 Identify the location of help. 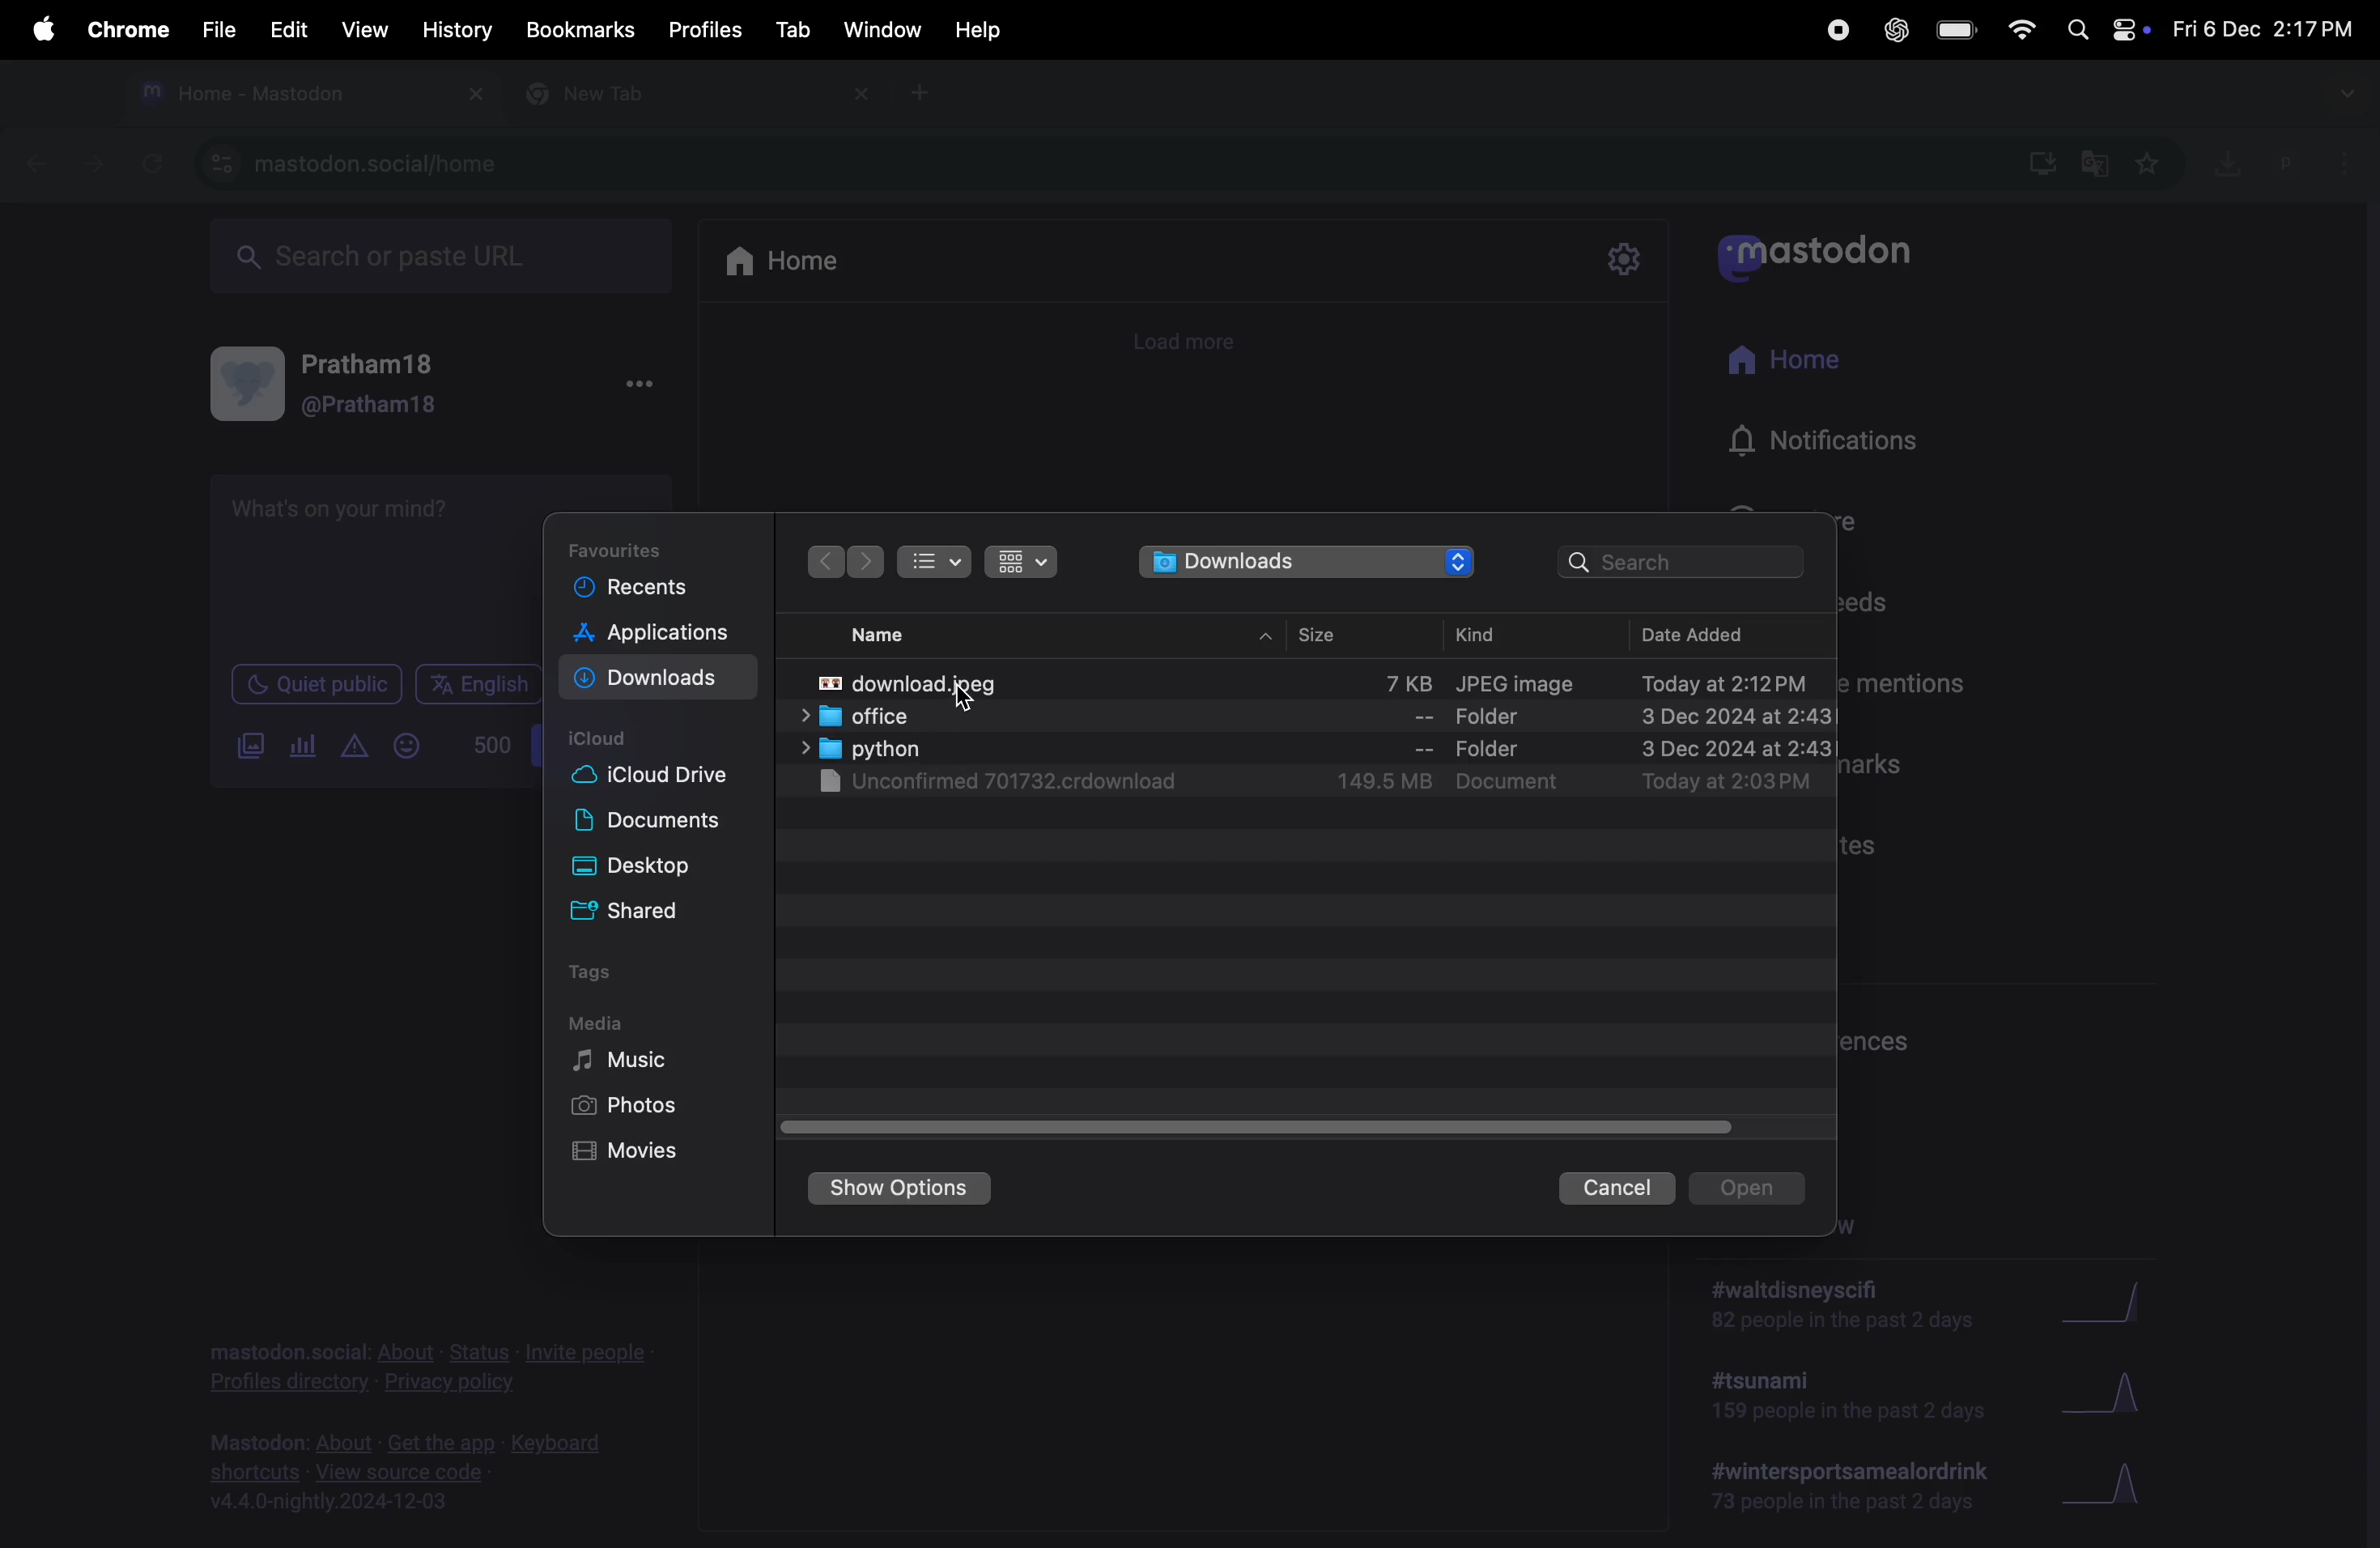
(979, 30).